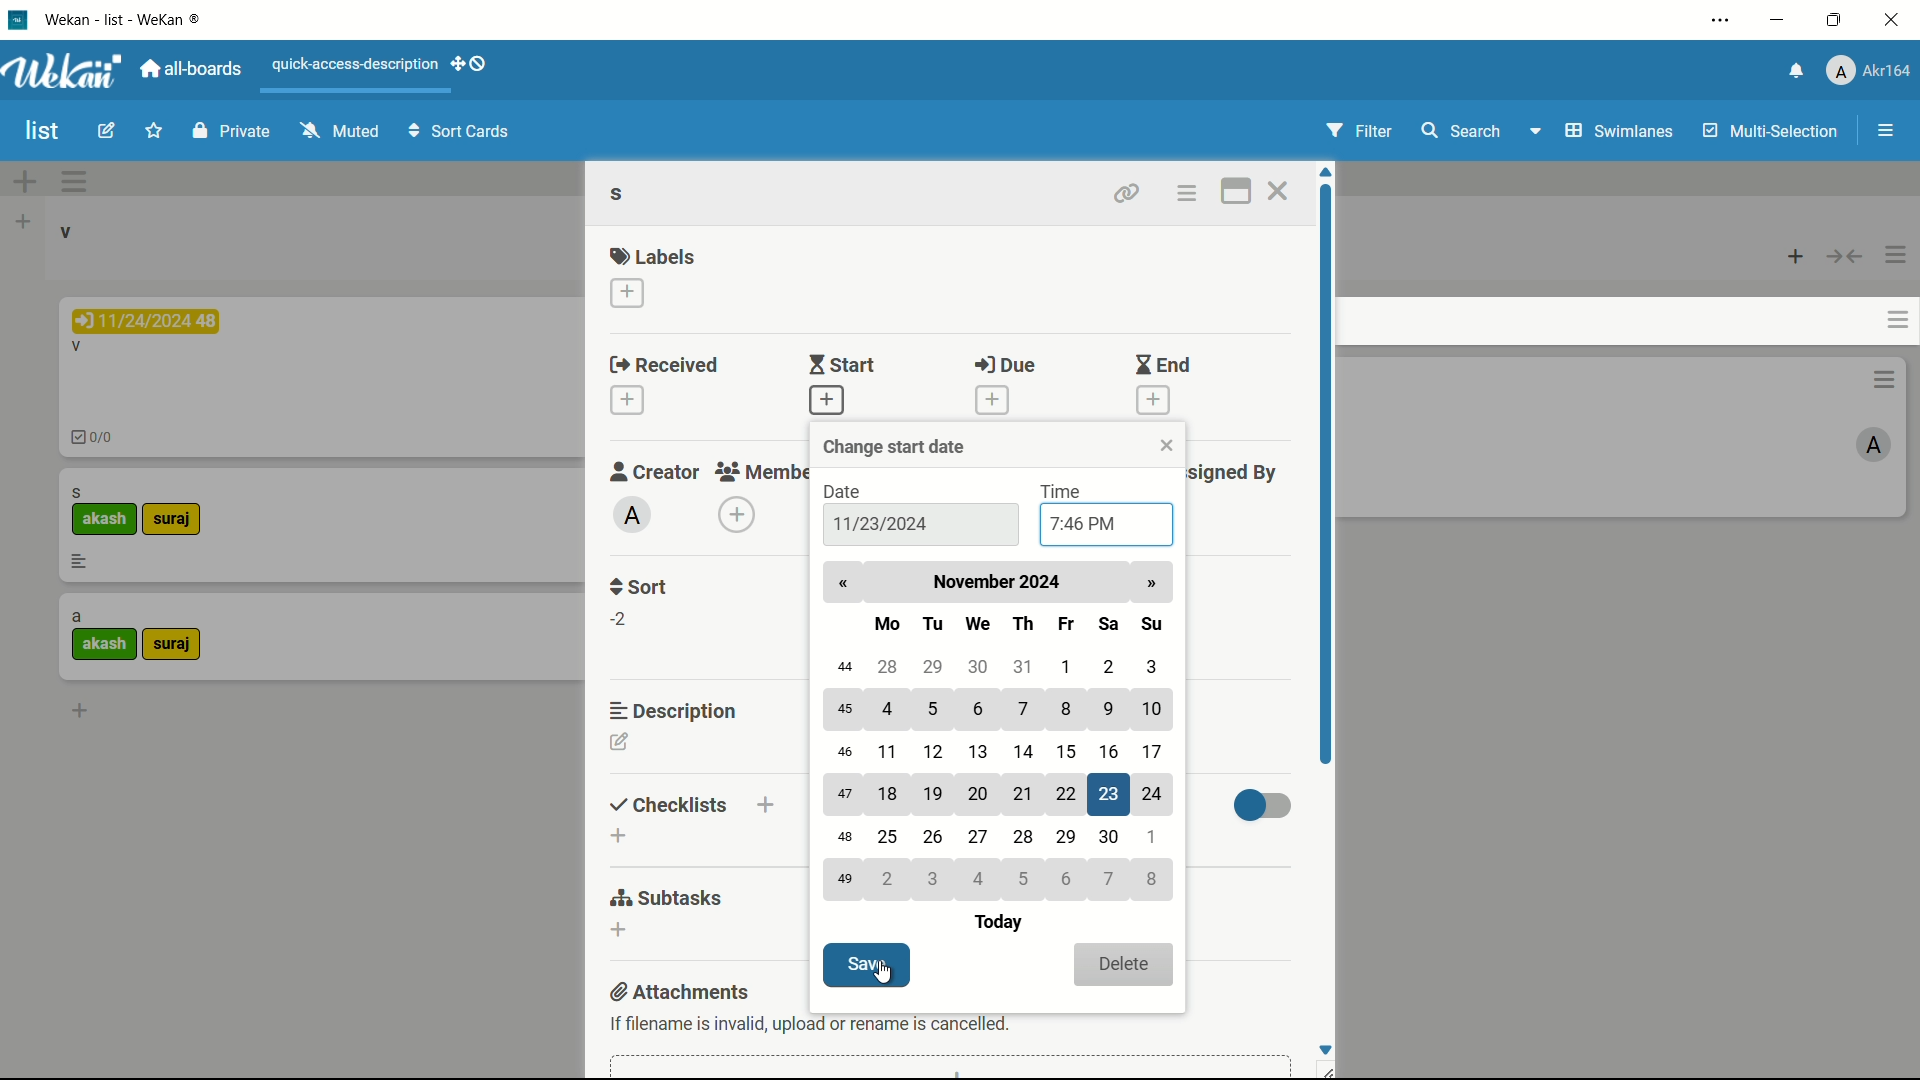 The height and width of the screenshot is (1080, 1920). Describe the element at coordinates (639, 586) in the screenshot. I see `sort` at that location.